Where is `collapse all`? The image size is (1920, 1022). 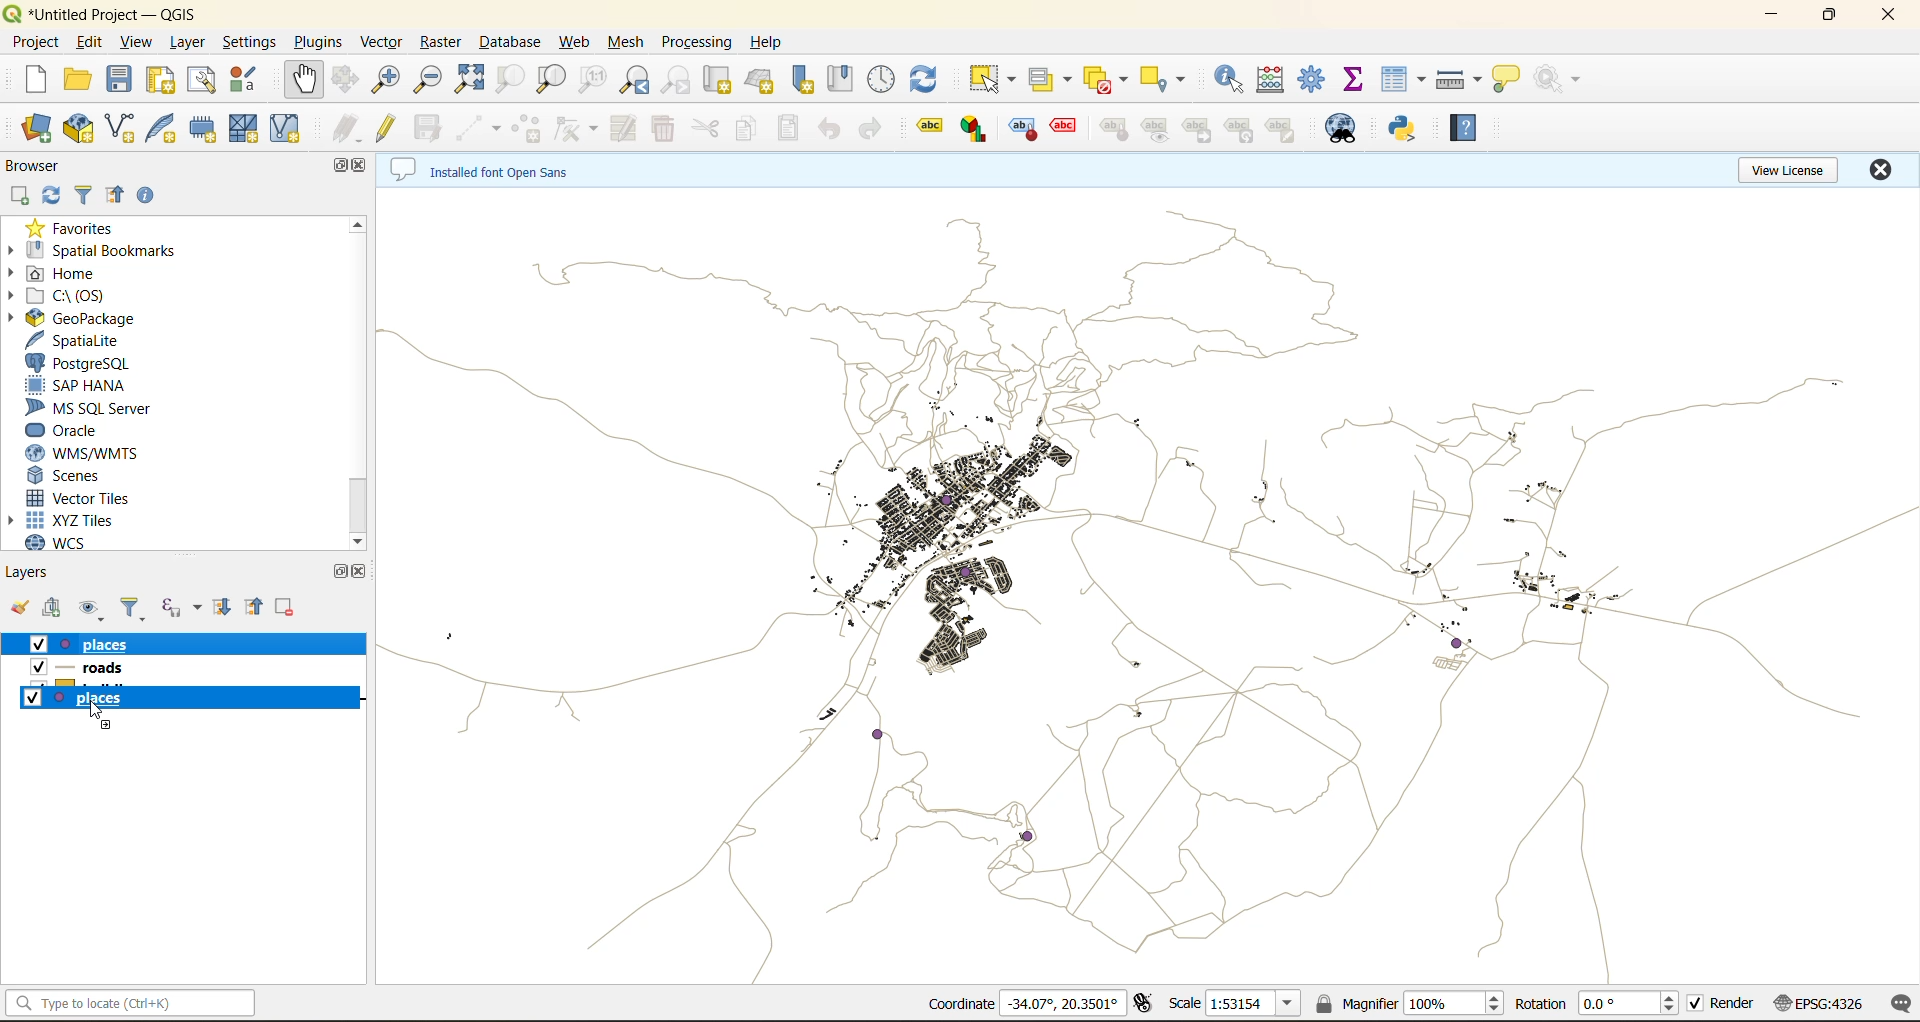
collapse all is located at coordinates (259, 607).